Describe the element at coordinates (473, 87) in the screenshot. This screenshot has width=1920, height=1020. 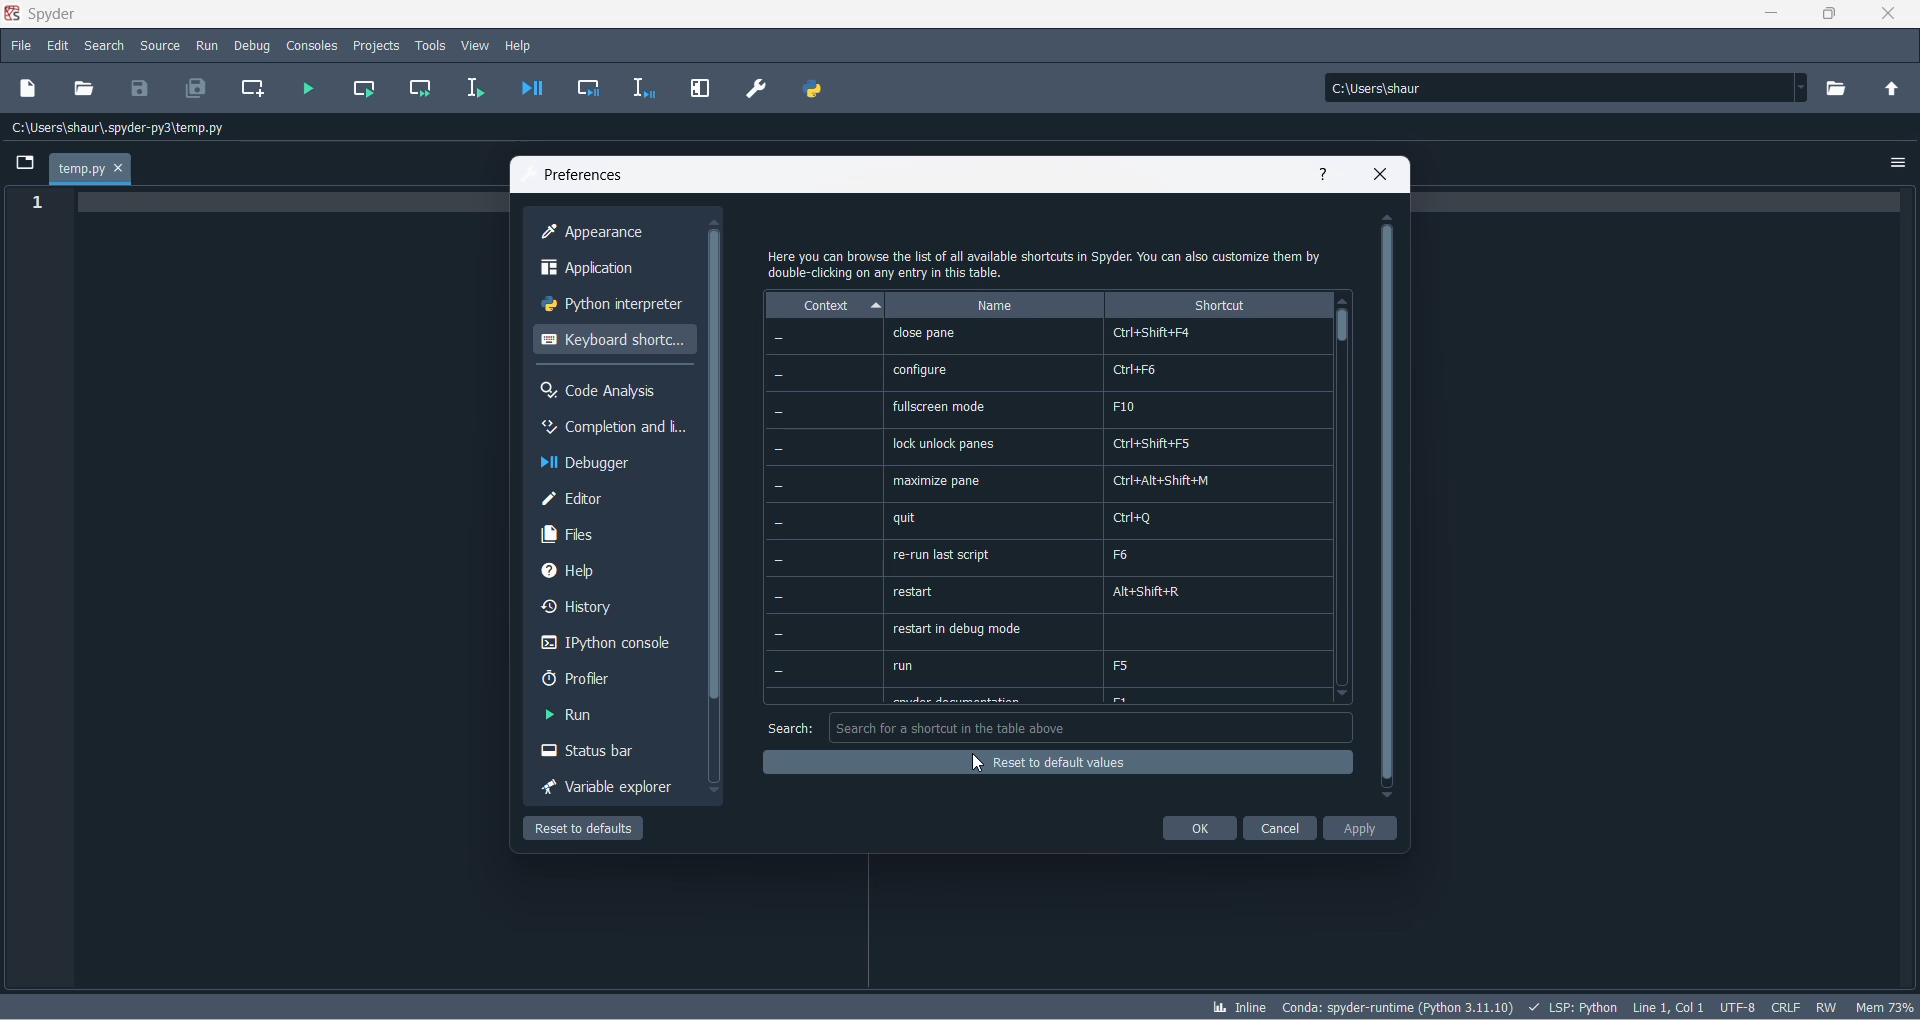
I see `run selection` at that location.